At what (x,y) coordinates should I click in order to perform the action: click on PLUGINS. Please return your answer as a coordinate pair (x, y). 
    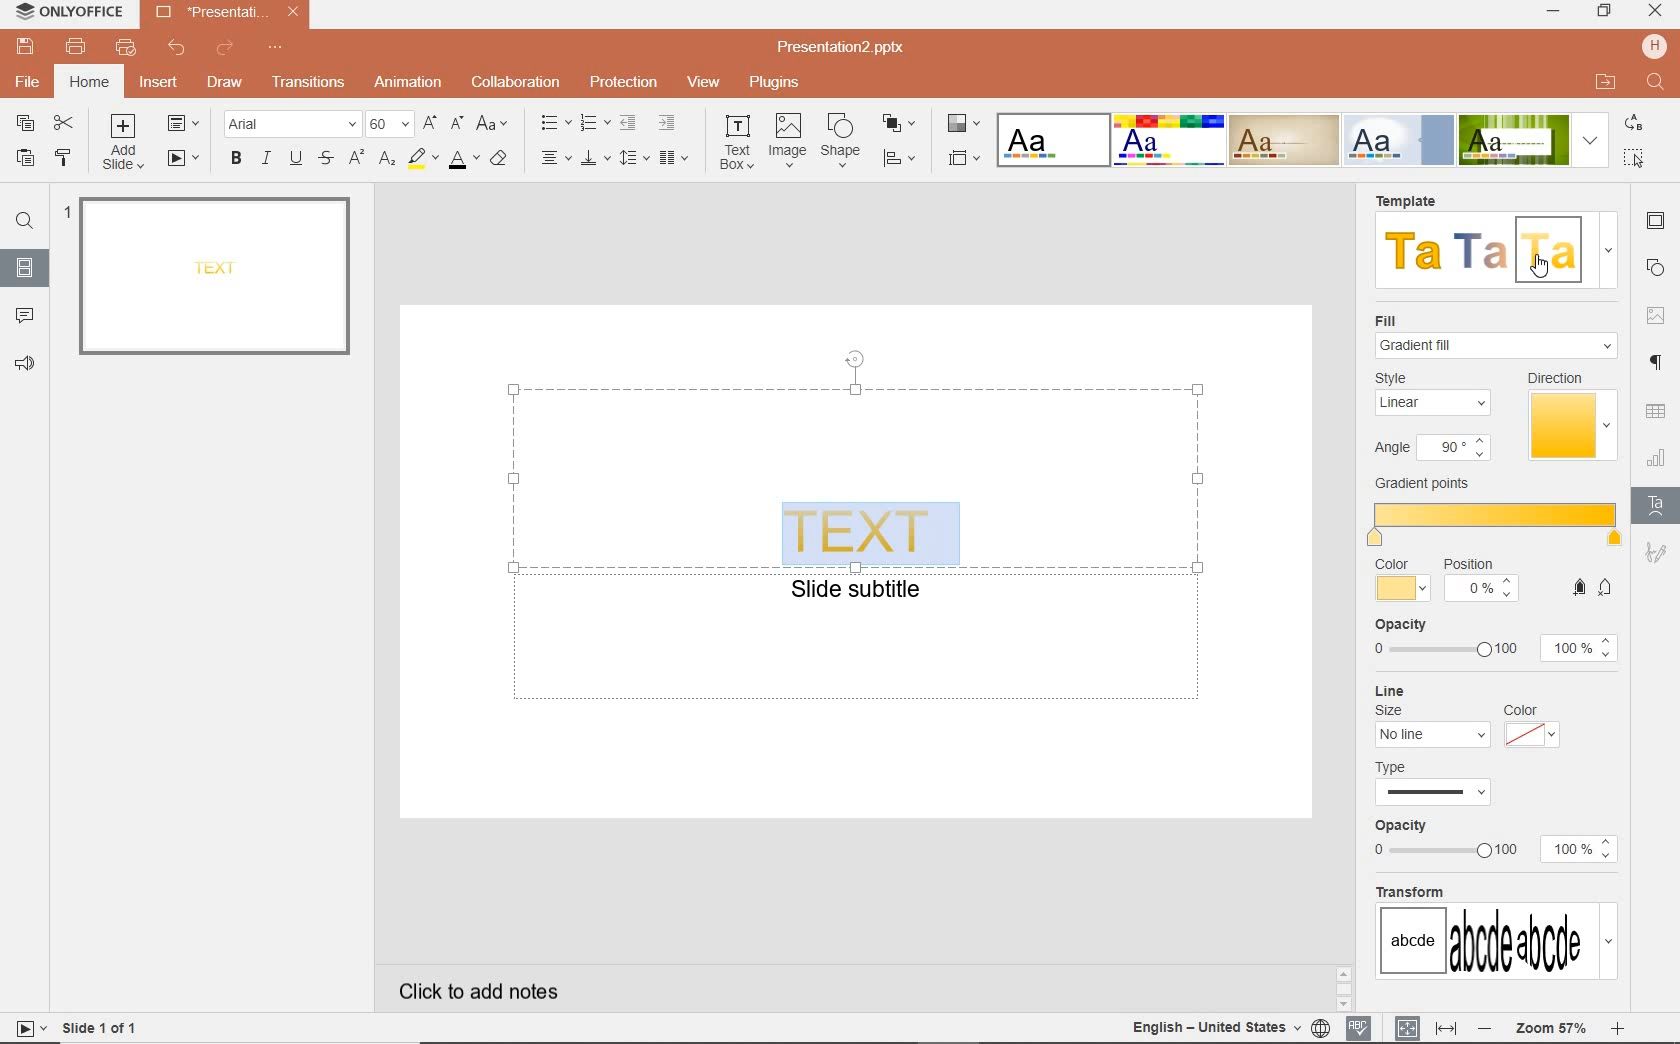
    Looking at the image, I should click on (773, 81).